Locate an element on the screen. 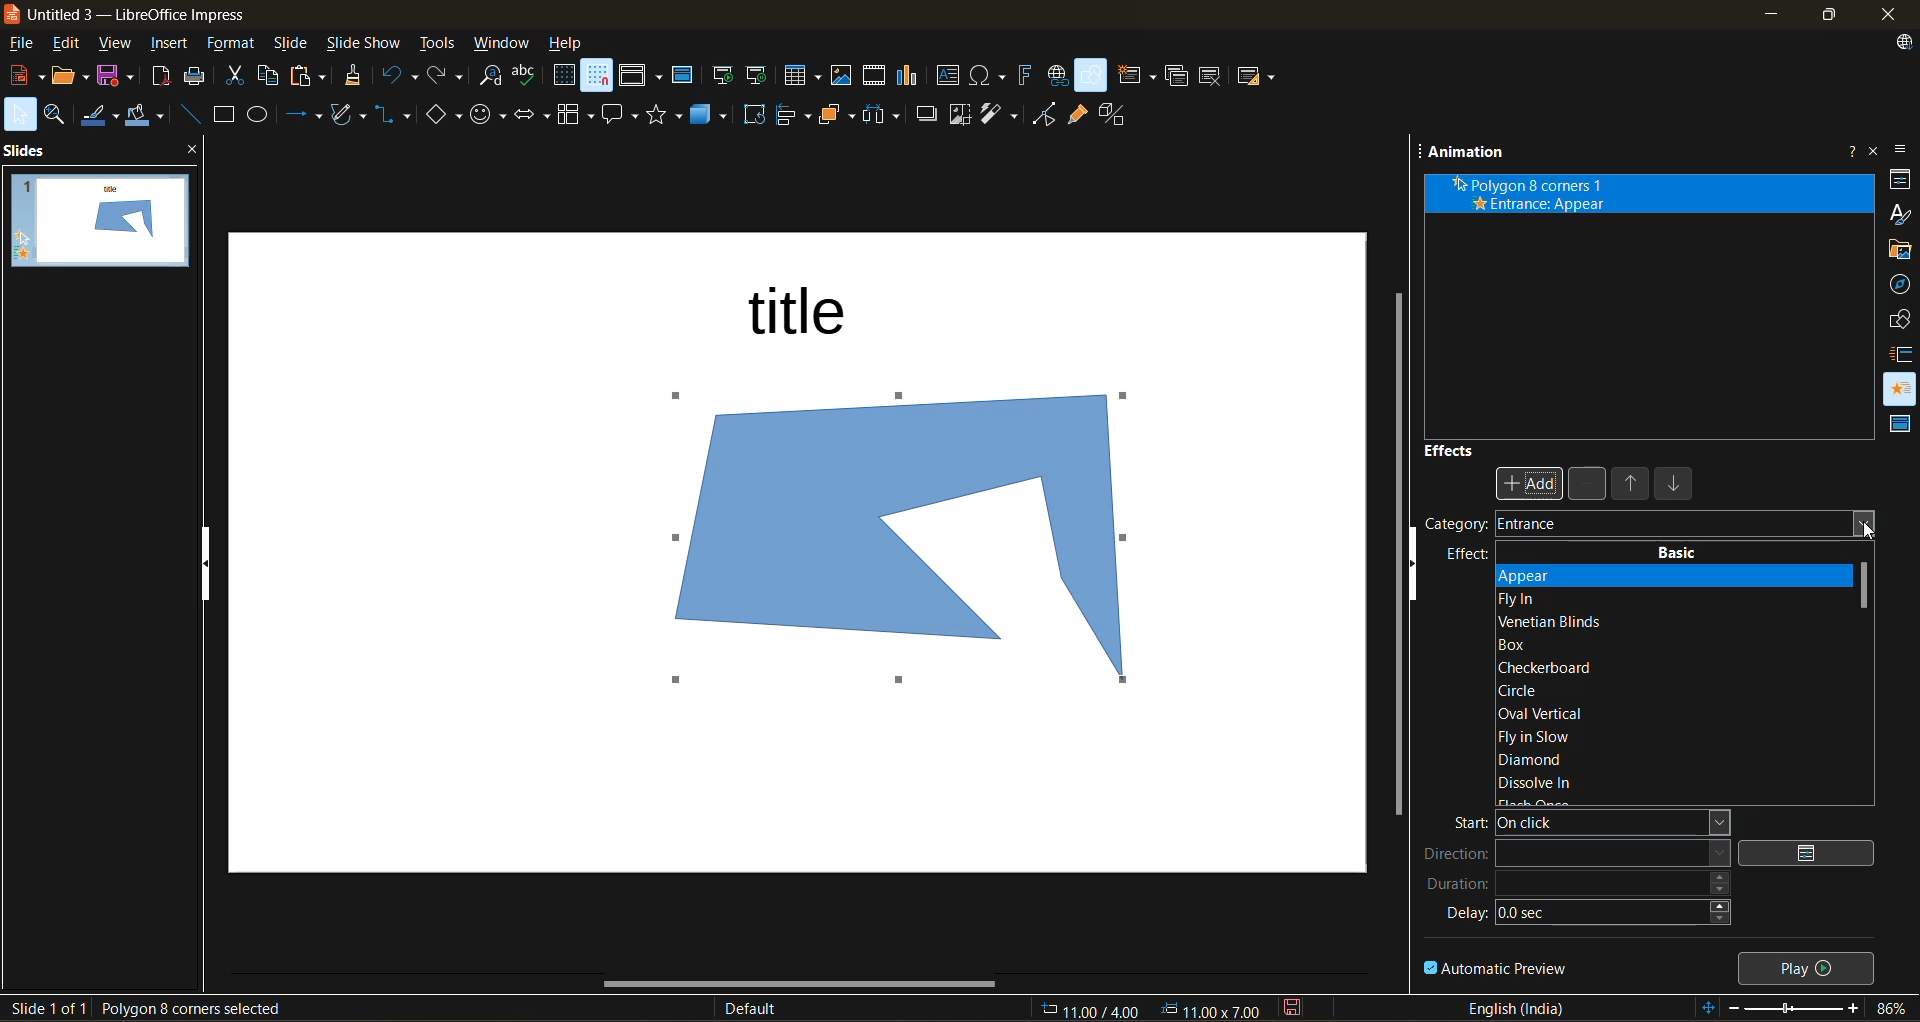  basic shapes is located at coordinates (447, 121).